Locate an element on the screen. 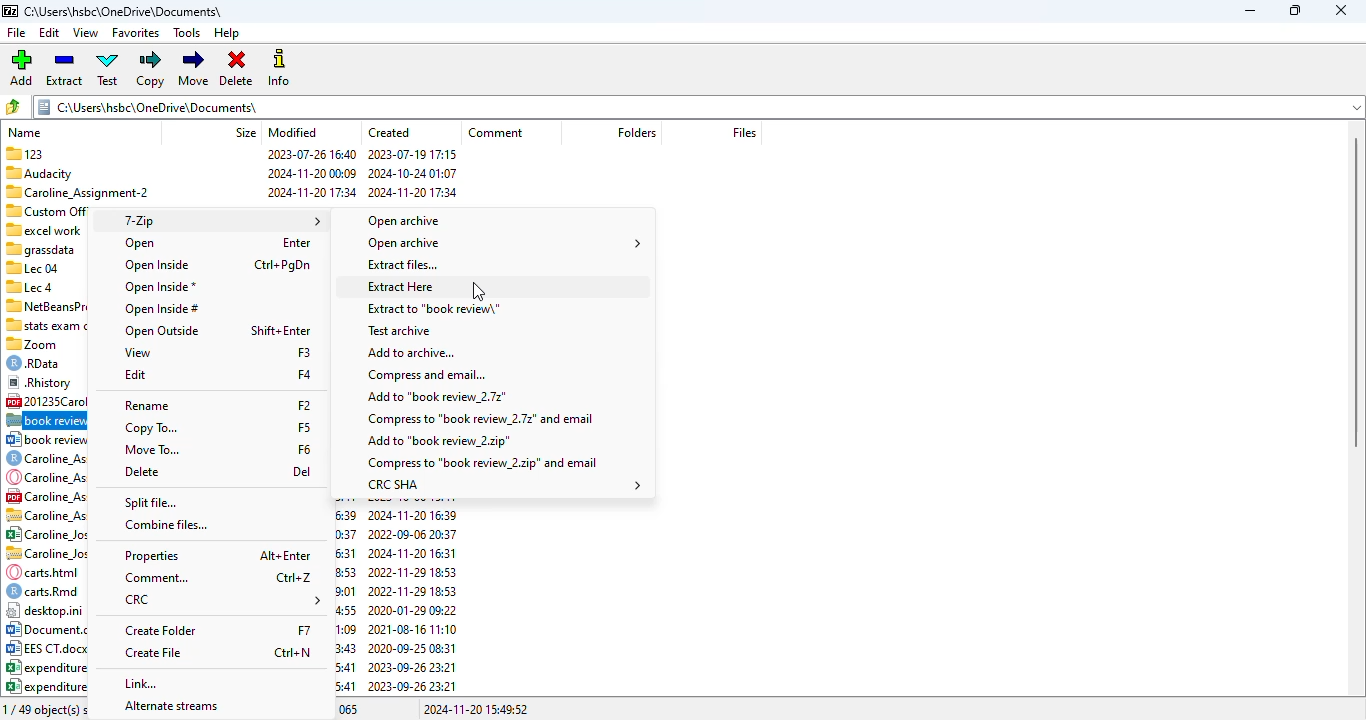 Image resolution: width=1366 pixels, height=720 pixels. CRC SHA is located at coordinates (501, 485).